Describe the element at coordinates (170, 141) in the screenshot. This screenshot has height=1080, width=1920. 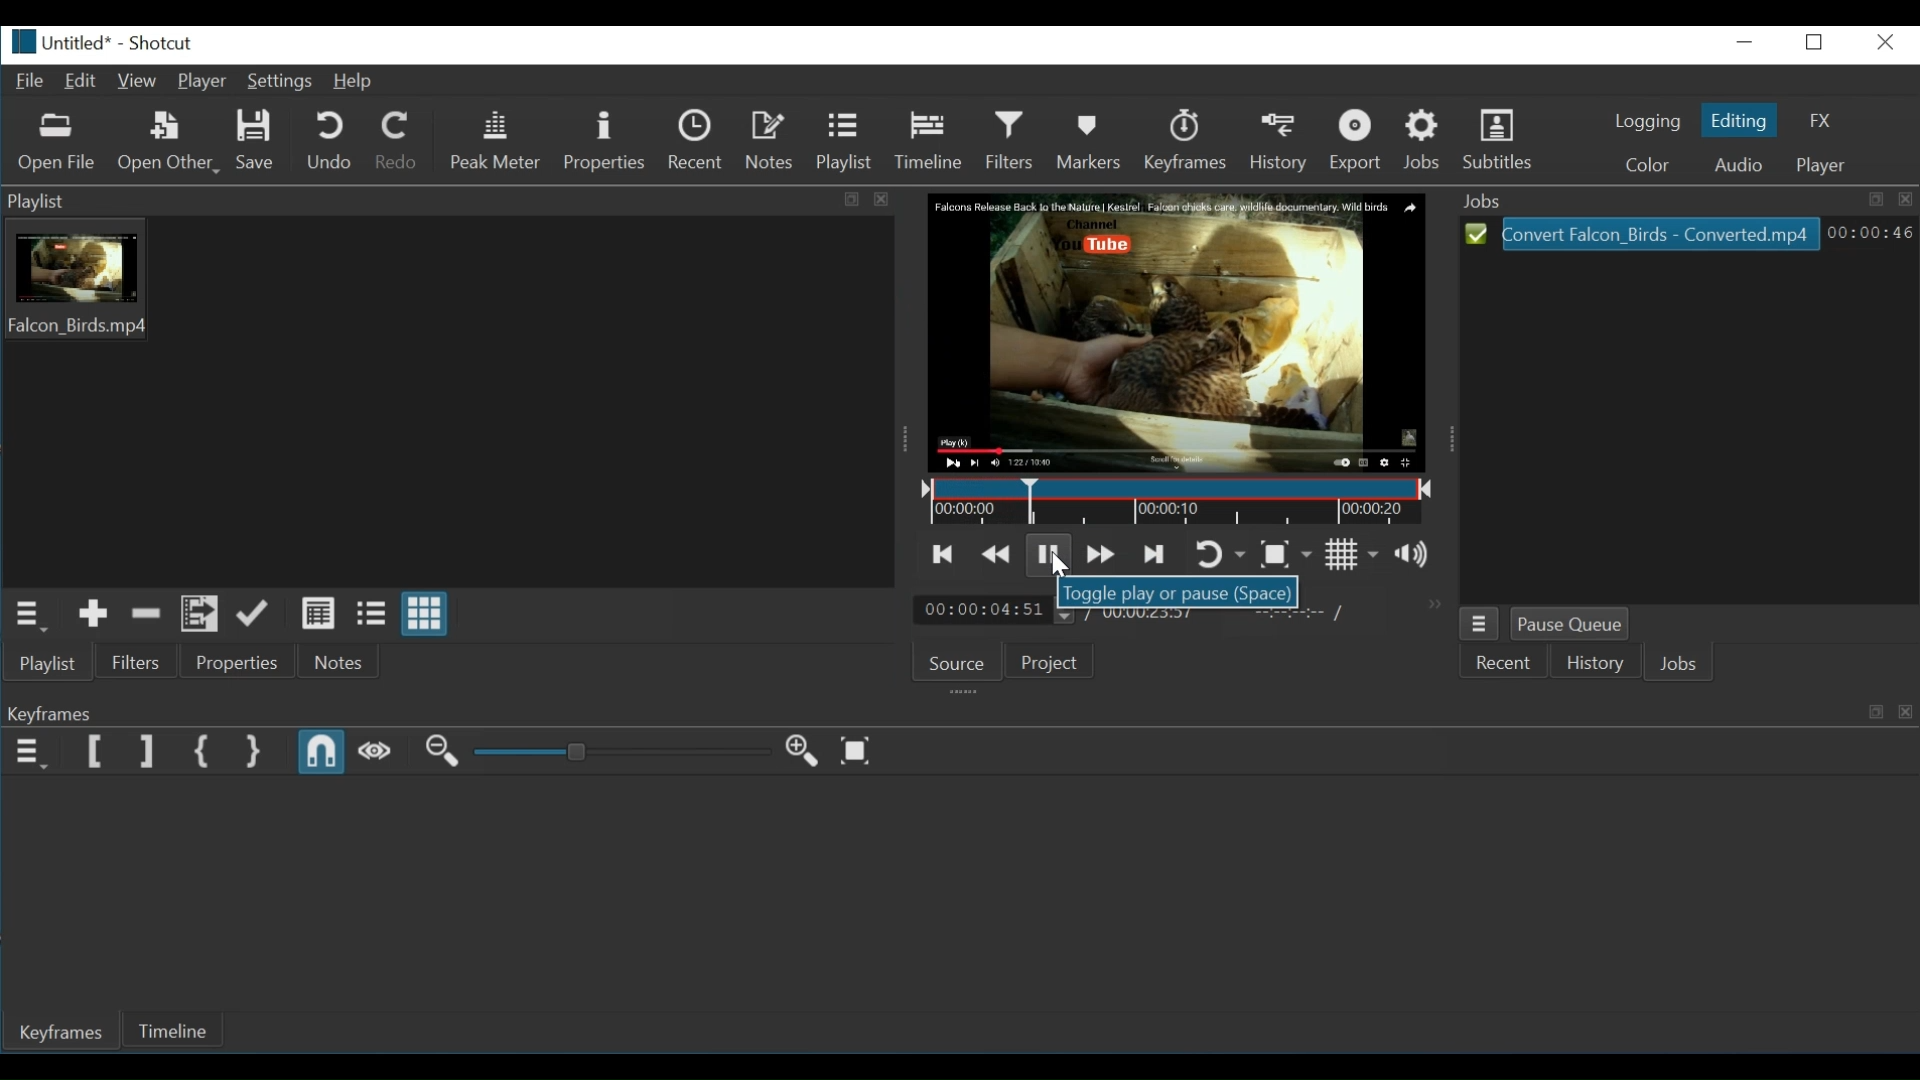
I see `Open Other` at that location.